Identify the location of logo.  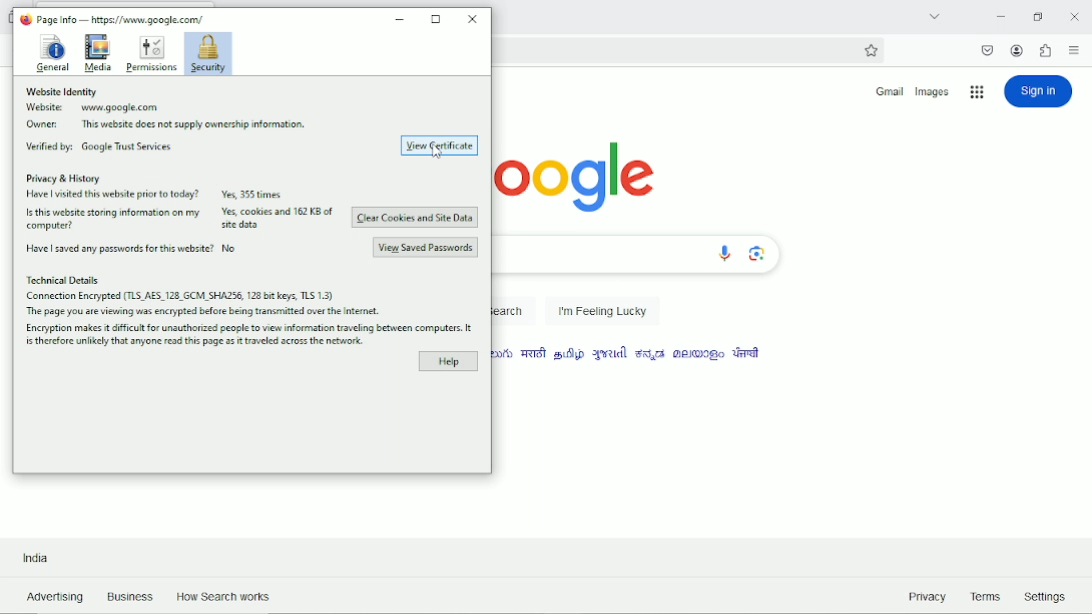
(584, 176).